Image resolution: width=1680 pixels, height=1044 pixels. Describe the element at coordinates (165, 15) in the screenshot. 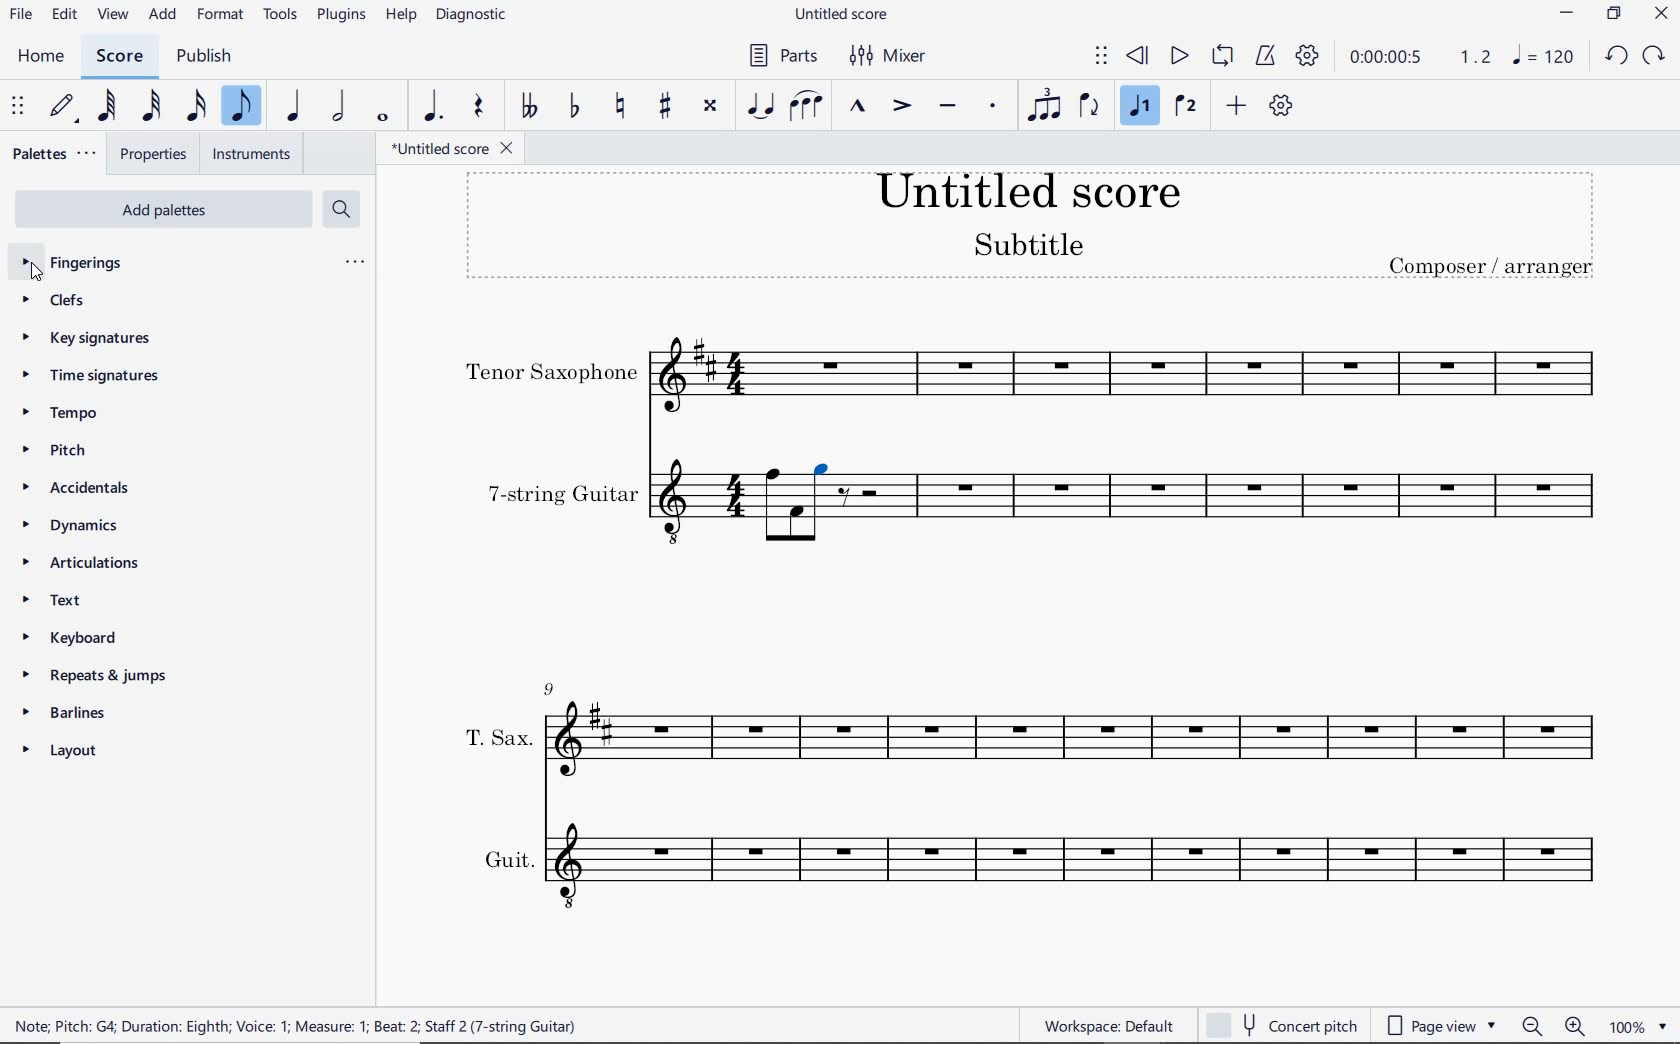

I see `ADD` at that location.